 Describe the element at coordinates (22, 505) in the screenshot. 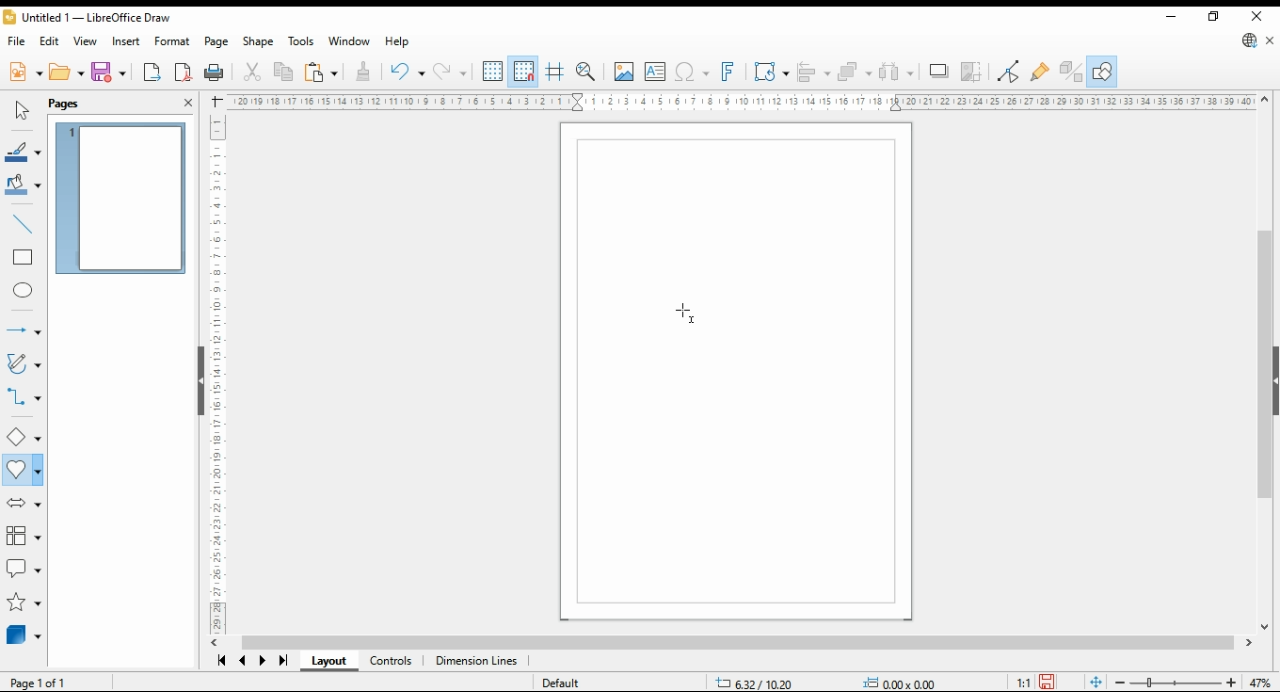

I see `block arrows` at that location.